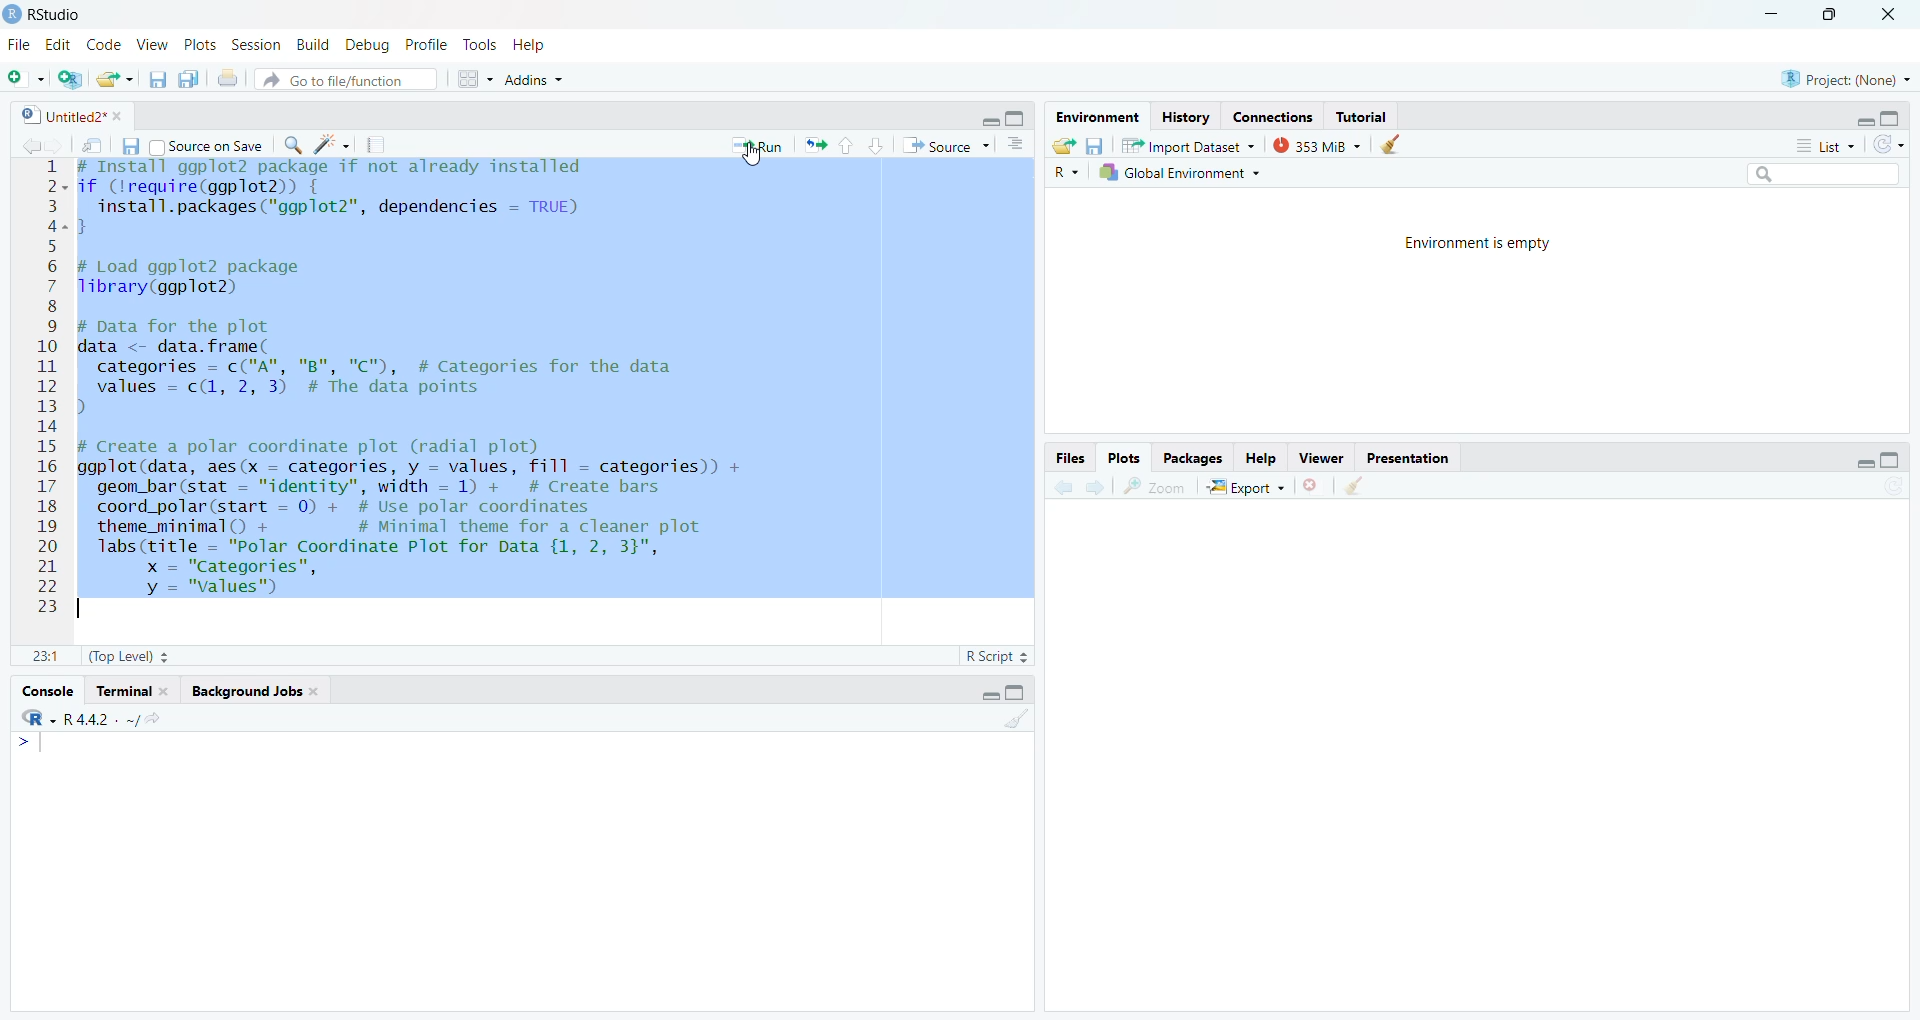  What do you see at coordinates (1322, 456) in the screenshot?
I see `Viewer` at bounding box center [1322, 456].